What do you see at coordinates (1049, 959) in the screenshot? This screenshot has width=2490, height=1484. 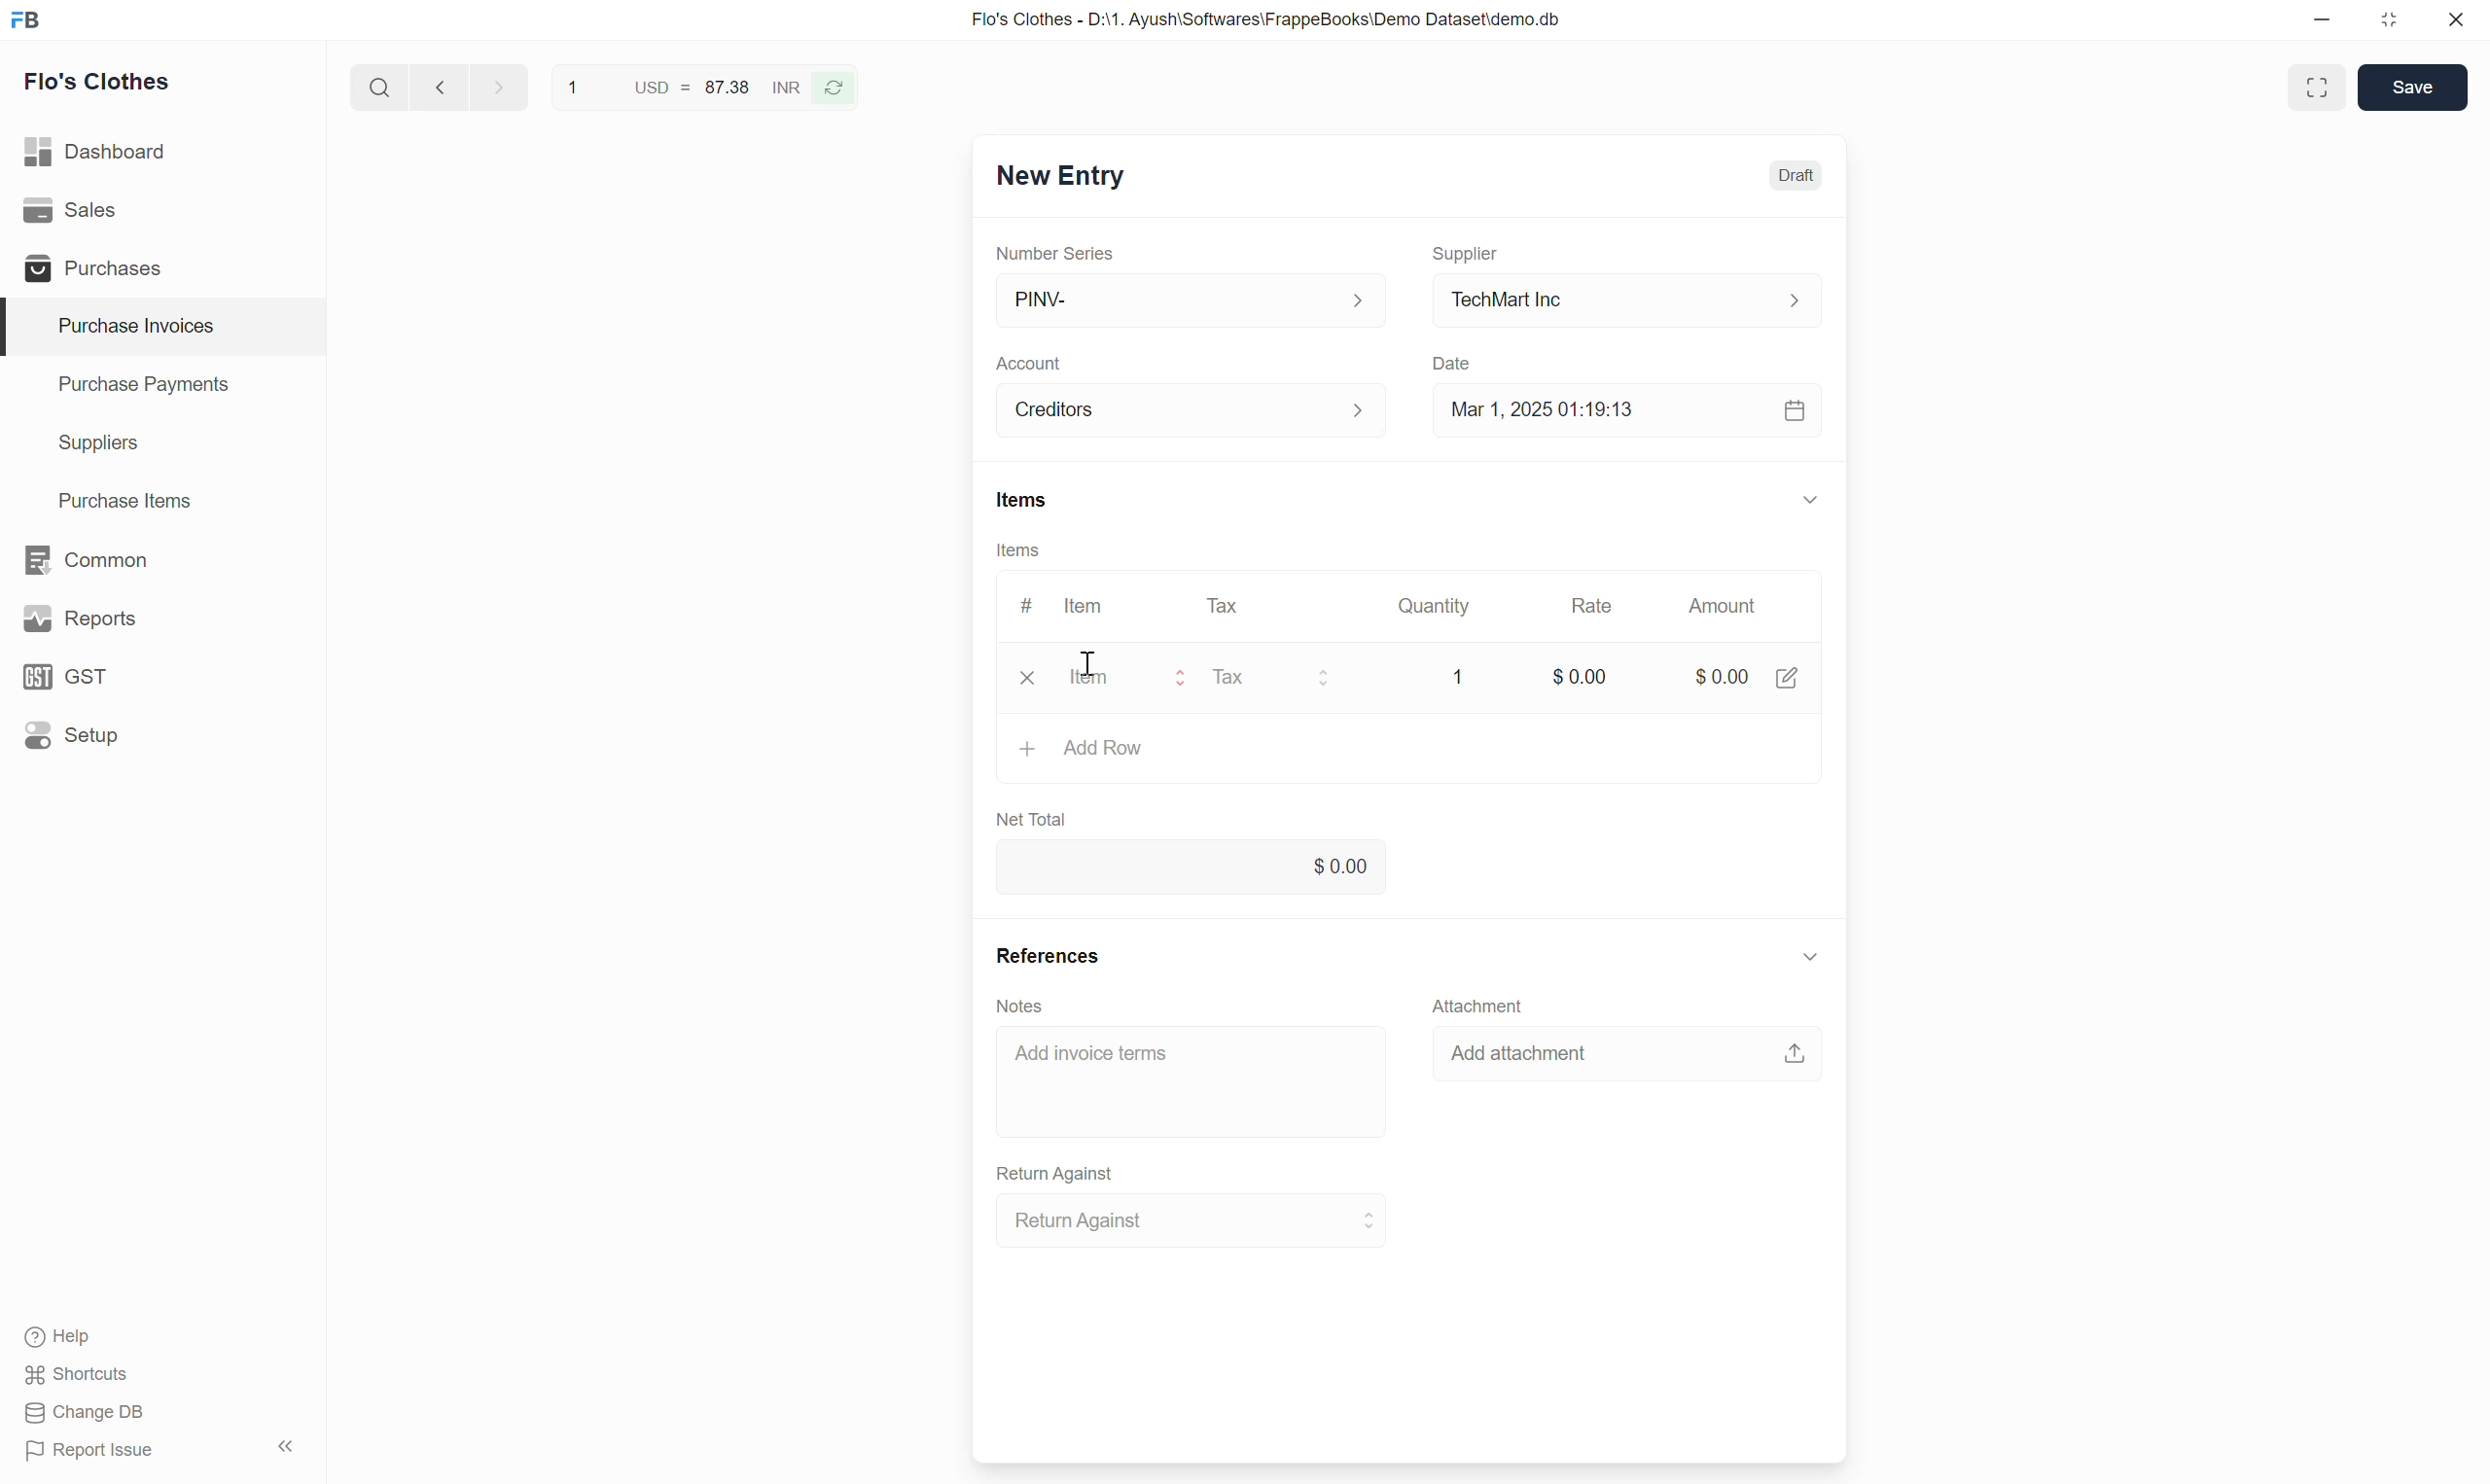 I see `References` at bounding box center [1049, 959].